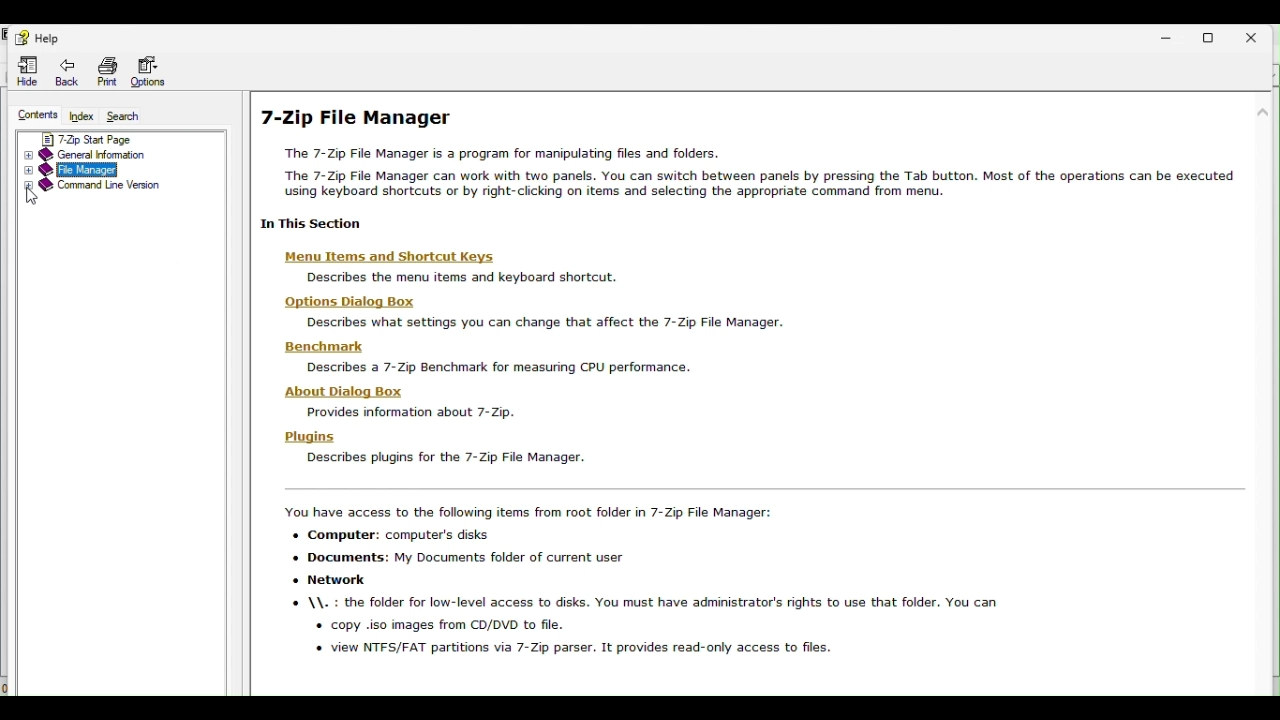  What do you see at coordinates (109, 139) in the screenshot?
I see `7 zip start page` at bounding box center [109, 139].